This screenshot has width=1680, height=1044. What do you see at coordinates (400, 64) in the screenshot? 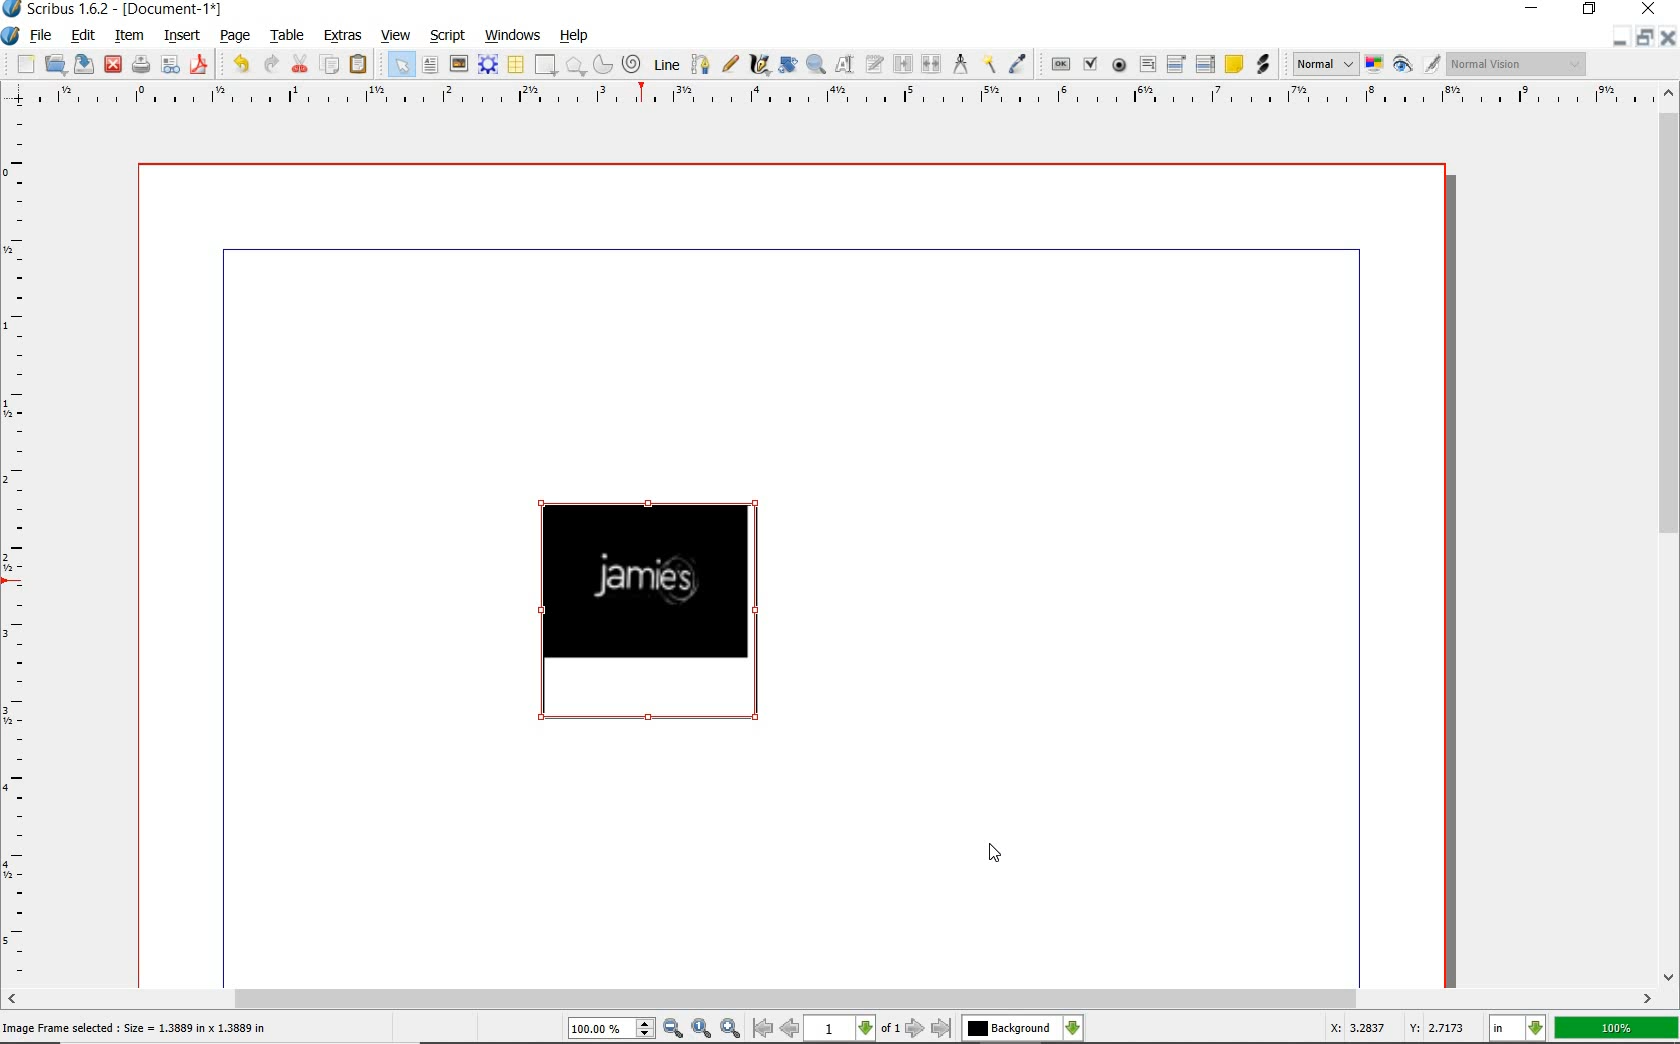
I see `SELECT` at bounding box center [400, 64].